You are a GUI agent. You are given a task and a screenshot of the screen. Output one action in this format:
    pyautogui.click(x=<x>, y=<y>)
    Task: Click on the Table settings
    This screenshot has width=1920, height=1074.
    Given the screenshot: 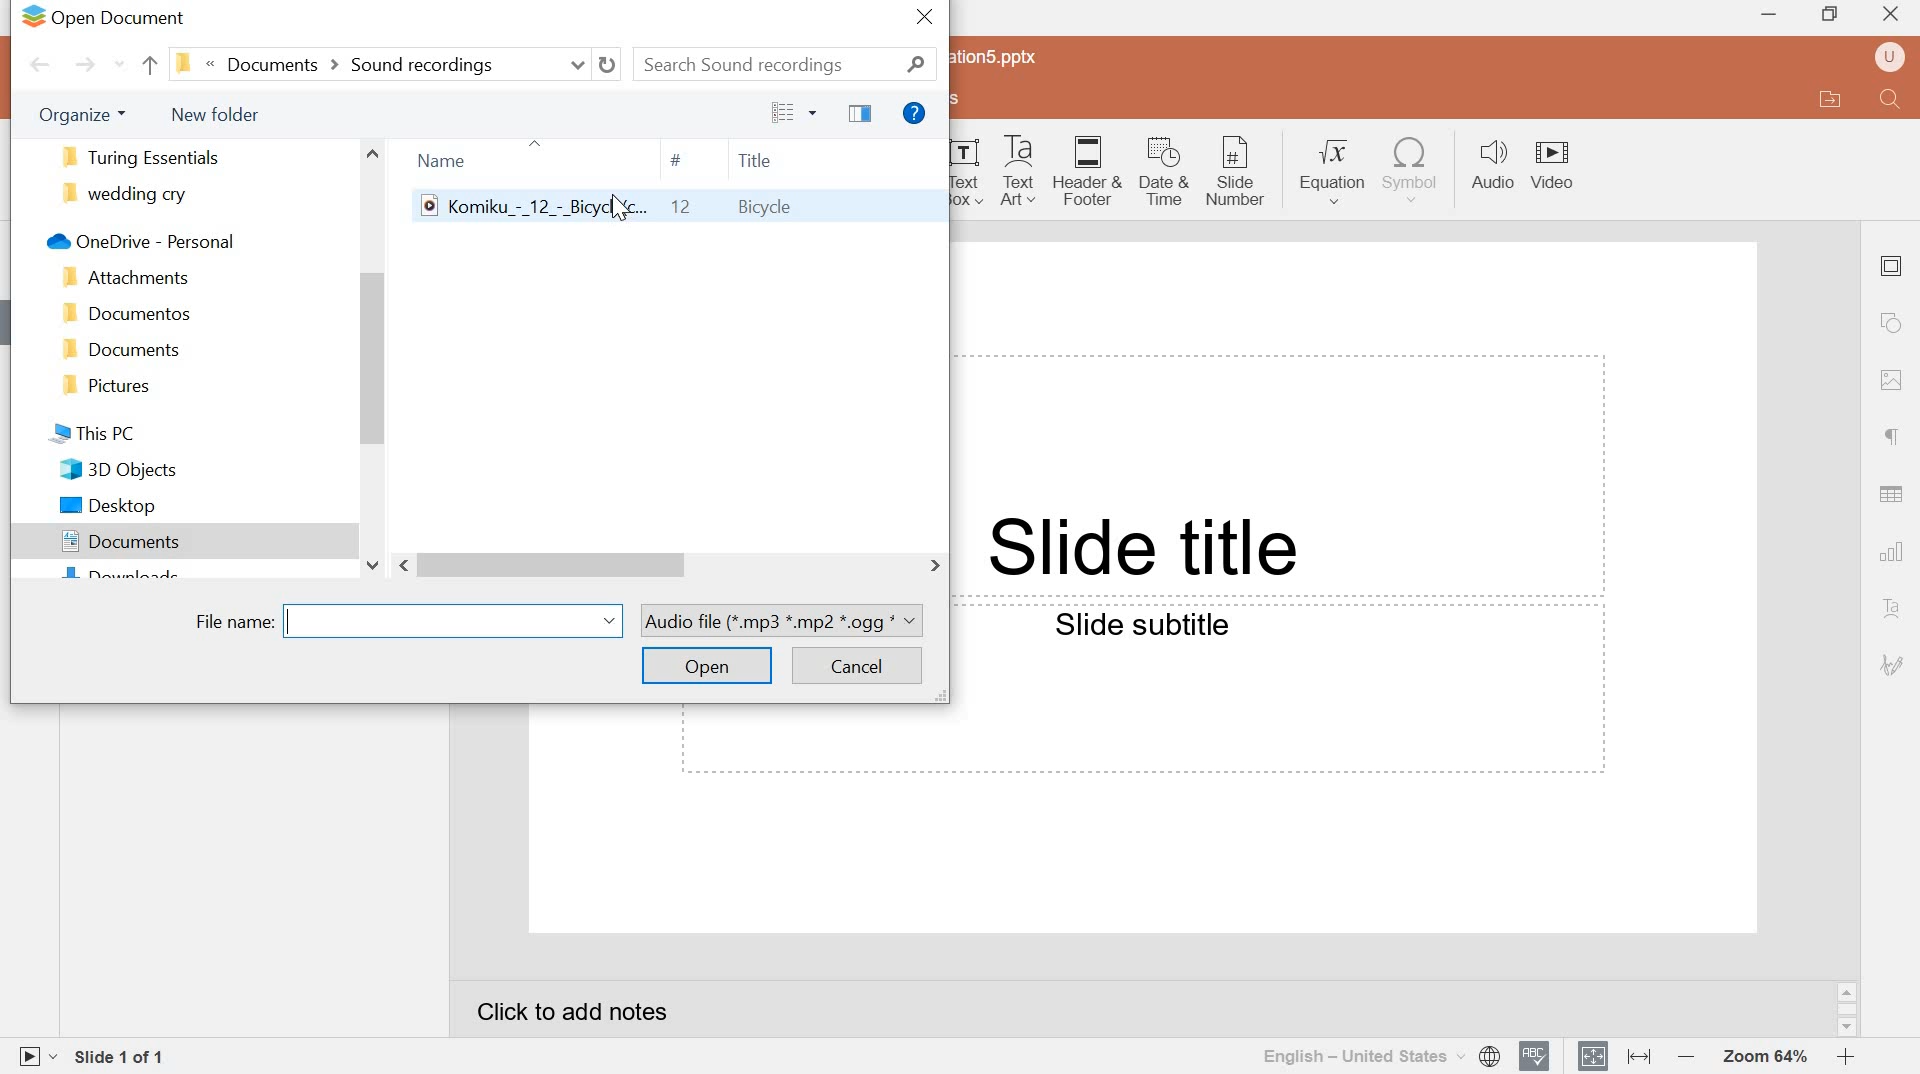 What is the action you would take?
    pyautogui.click(x=1891, y=493)
    